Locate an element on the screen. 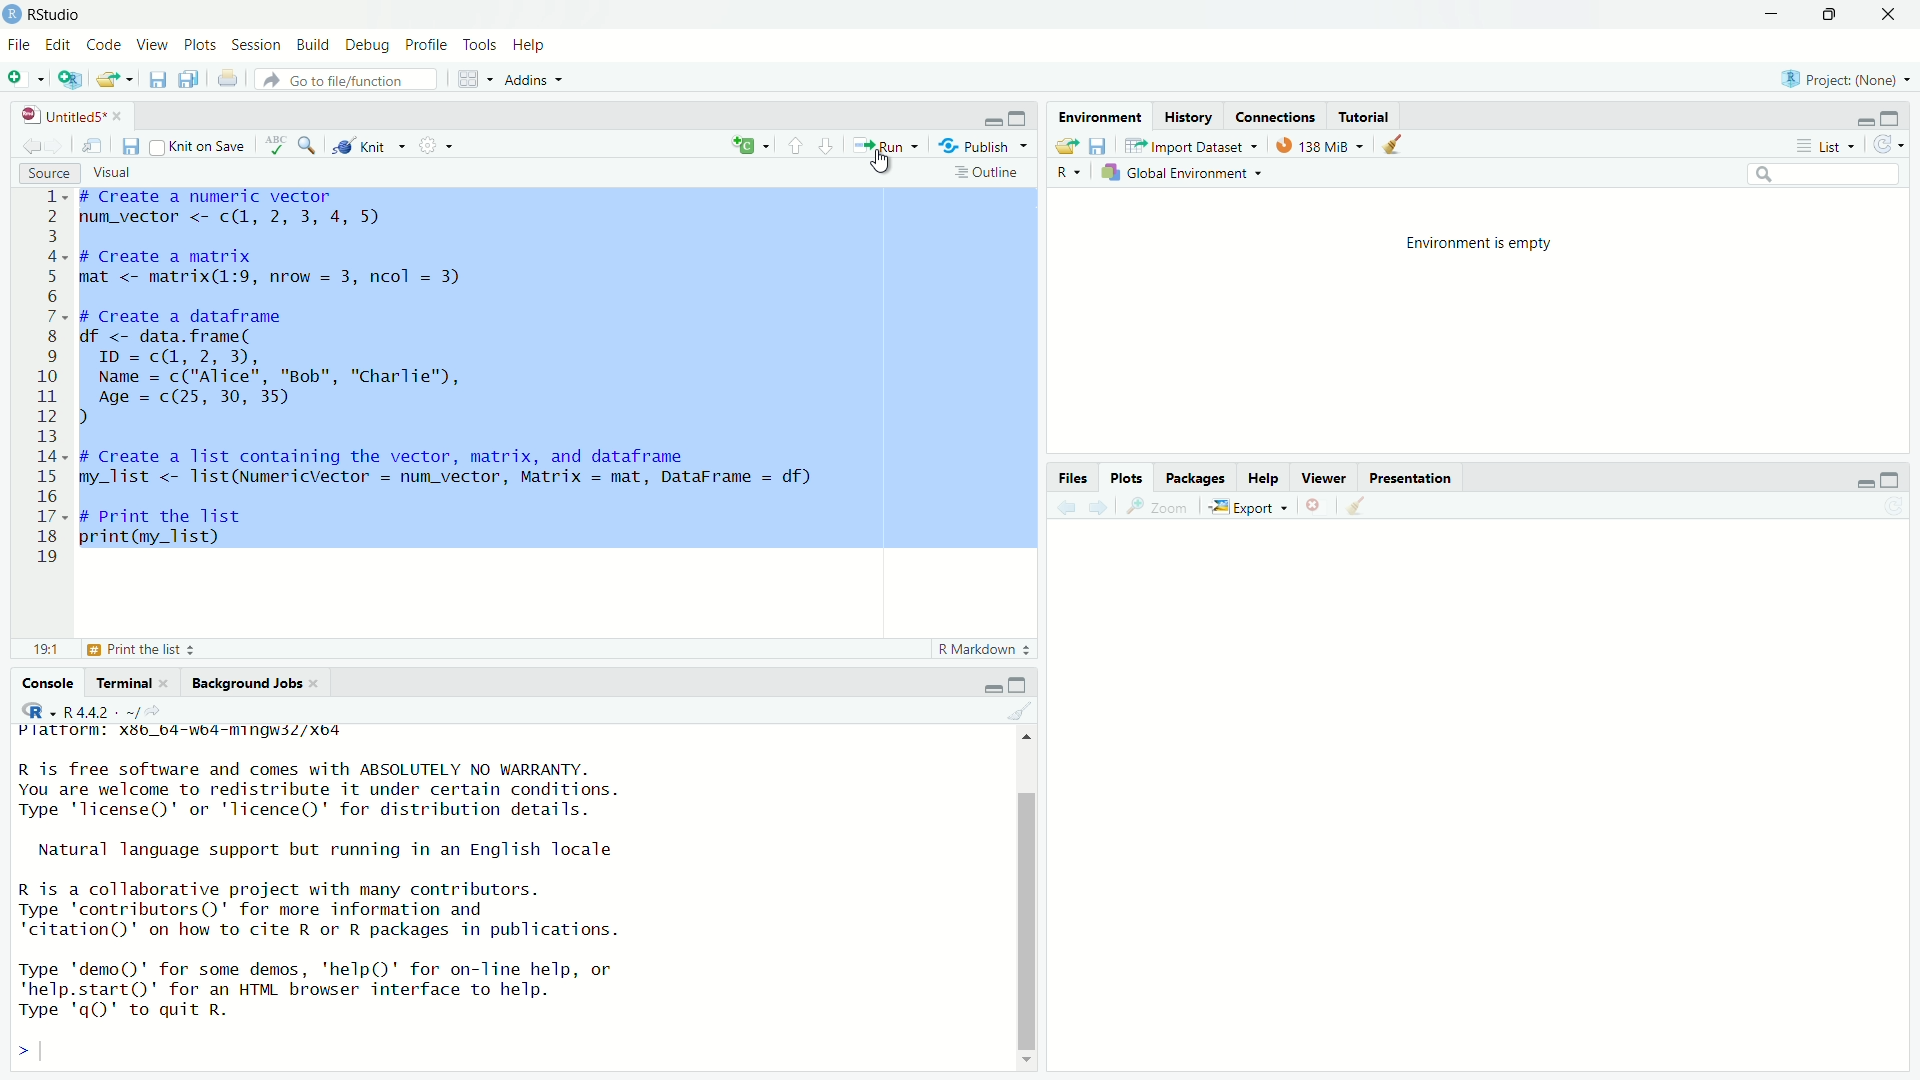 Image resolution: width=1920 pixels, height=1080 pixels. Platrorm: Xx¥b_b4-wb4-mingw3Z/xo4

R is free software and comes with ABSOLUTELY NO WARRANTY.

You are welcome to redistribute it under certain conditions.

Type 'license()' or 'licence()' for distribution details.
Natural language support but running in an English locale

R is a collaborative project with many contributors.

Type 'contributors()' for more information and

‘citation()' on how to cite R or R packages in publications.

Type 'demo()' for some demos, 'help()' for on-line help, or

'help.start()' for an HTML browser interface to help.

Type 'qQ)' to quit R.

> is located at coordinates (376, 895).